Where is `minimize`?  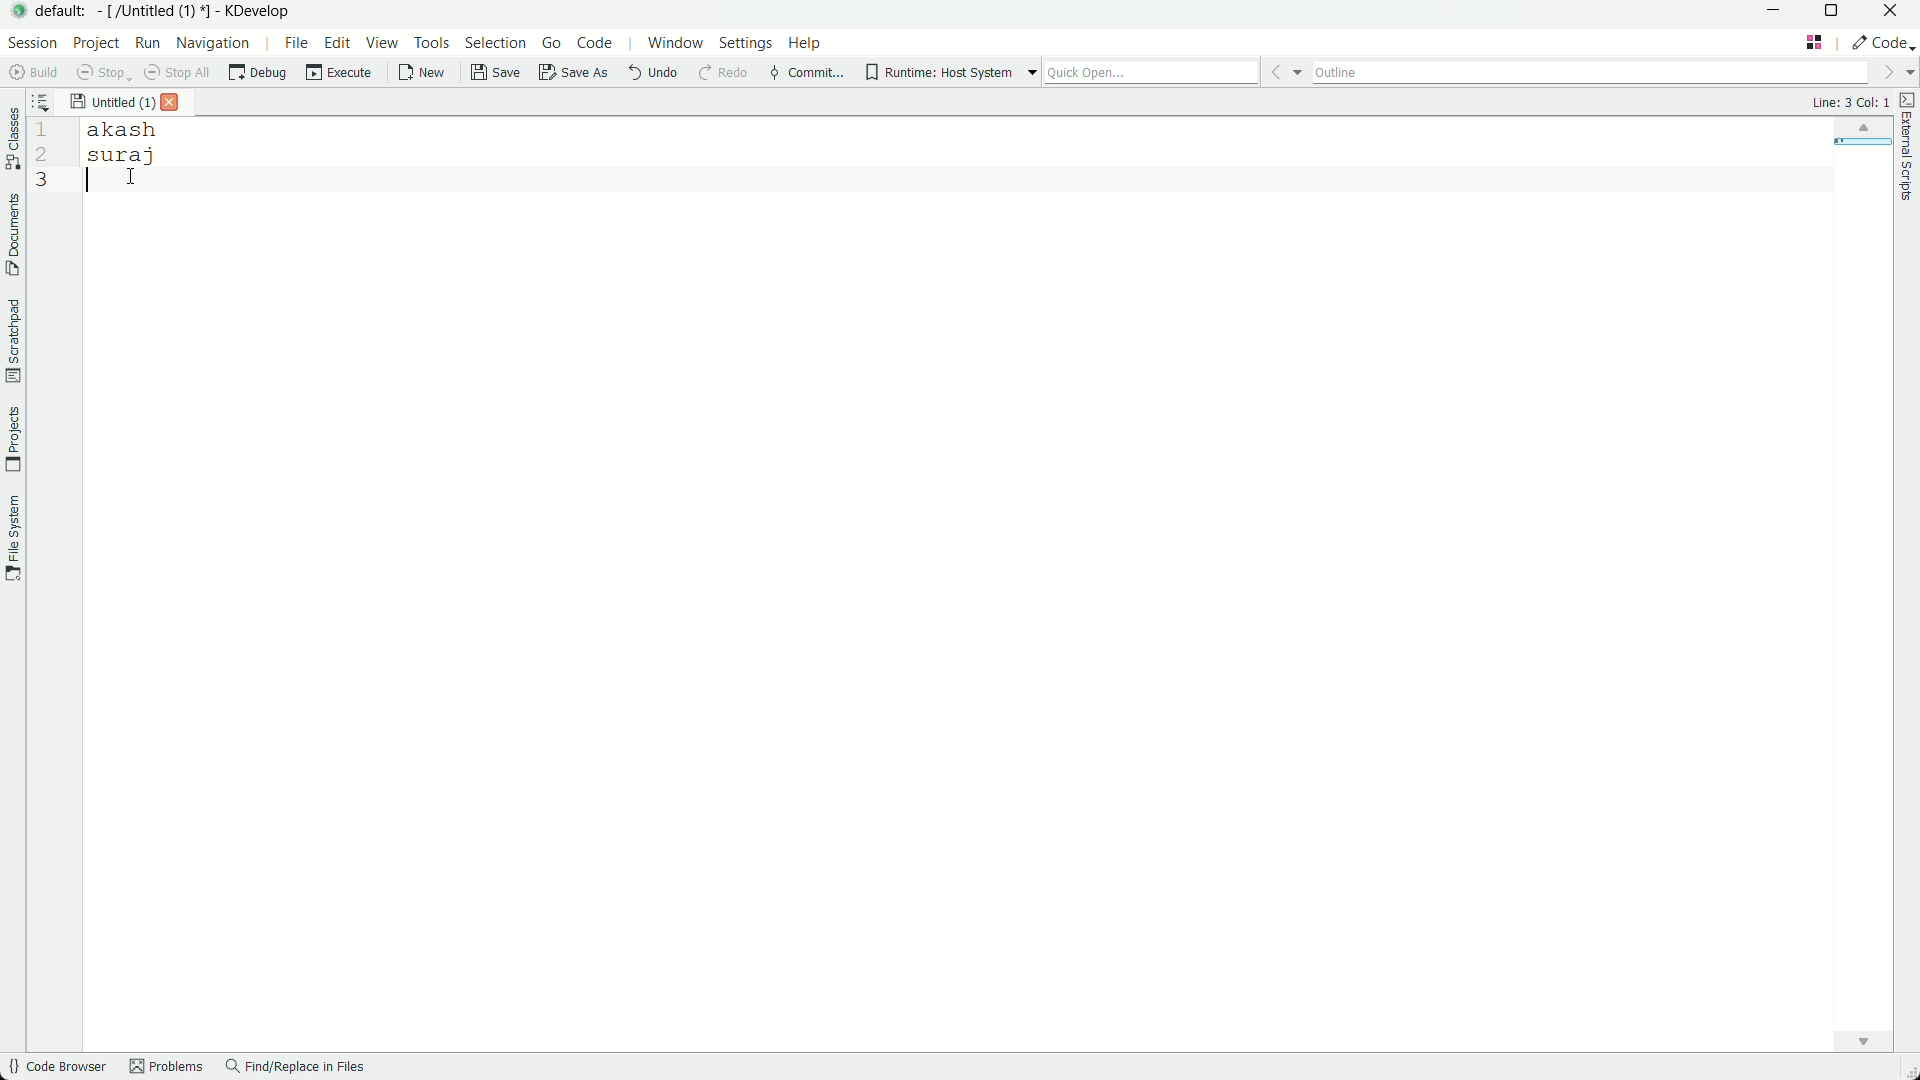
minimize is located at coordinates (1773, 14).